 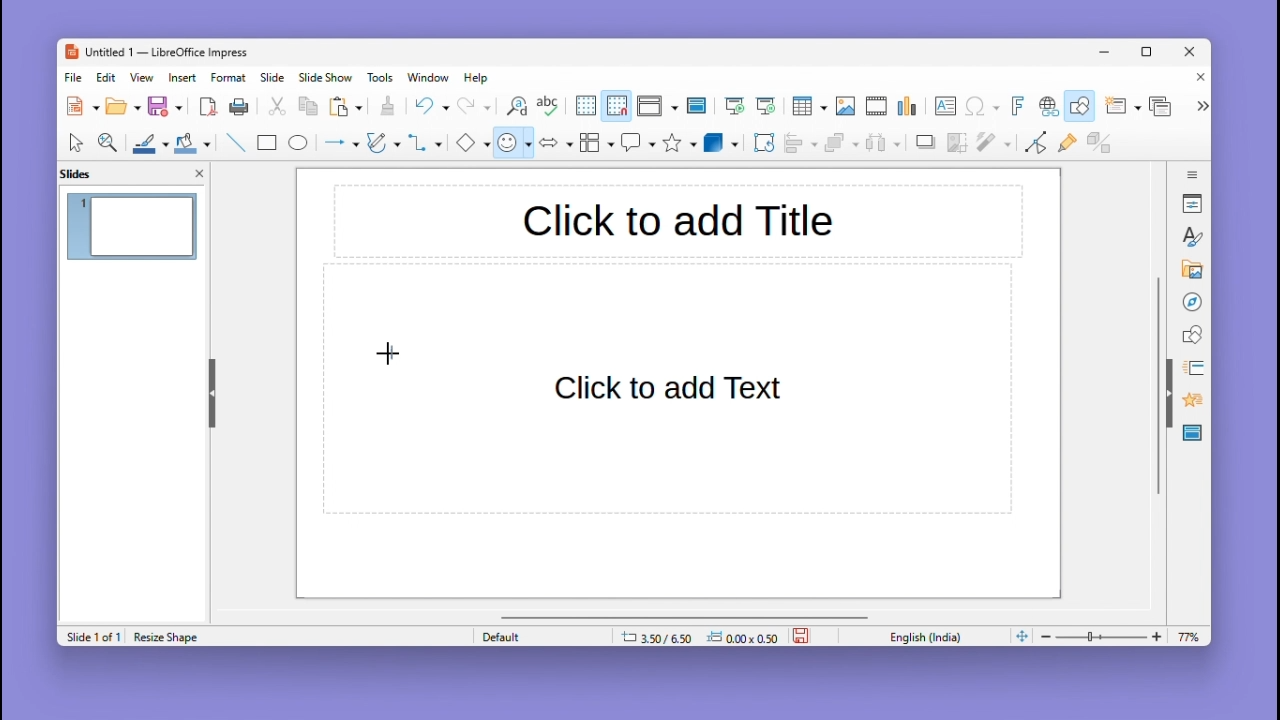 What do you see at coordinates (721, 144) in the screenshot?
I see `Cuboid` at bounding box center [721, 144].